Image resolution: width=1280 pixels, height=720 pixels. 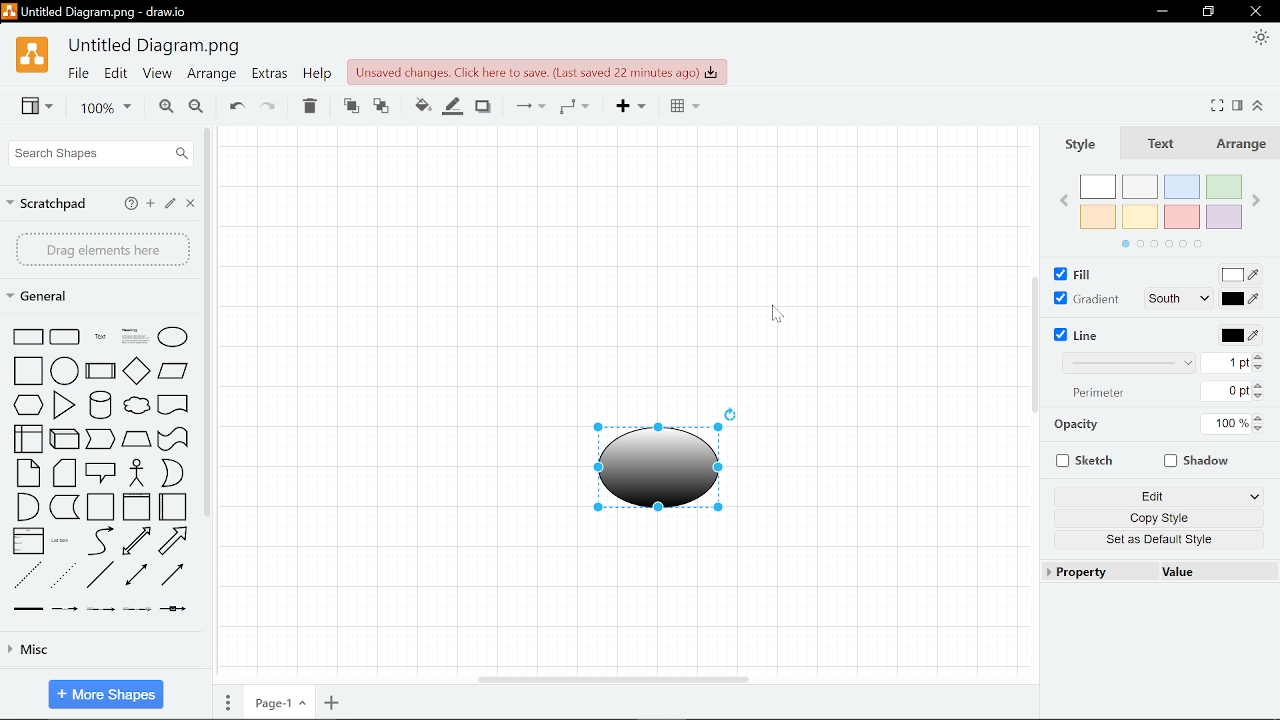 What do you see at coordinates (132, 204) in the screenshot?
I see `help` at bounding box center [132, 204].